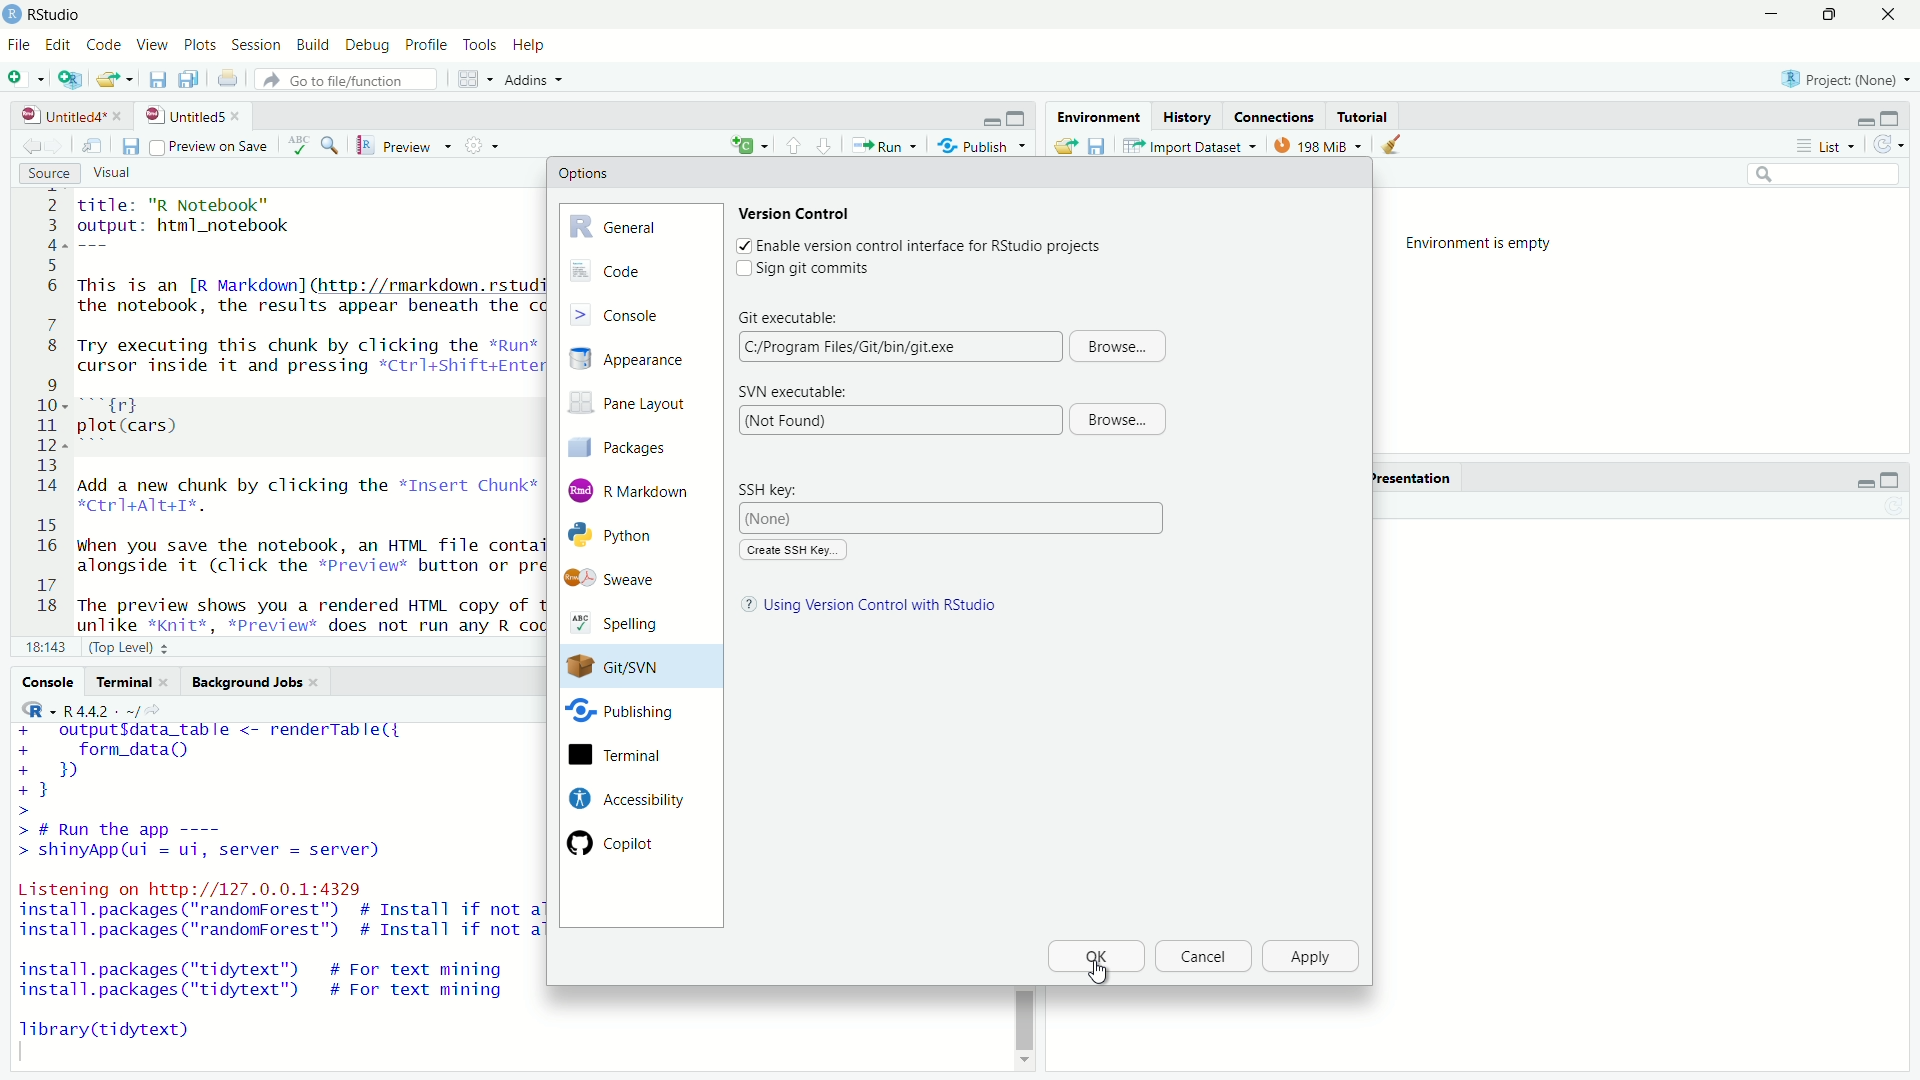 The height and width of the screenshot is (1080, 1920). What do you see at coordinates (1119, 345) in the screenshot?
I see `Browse...` at bounding box center [1119, 345].